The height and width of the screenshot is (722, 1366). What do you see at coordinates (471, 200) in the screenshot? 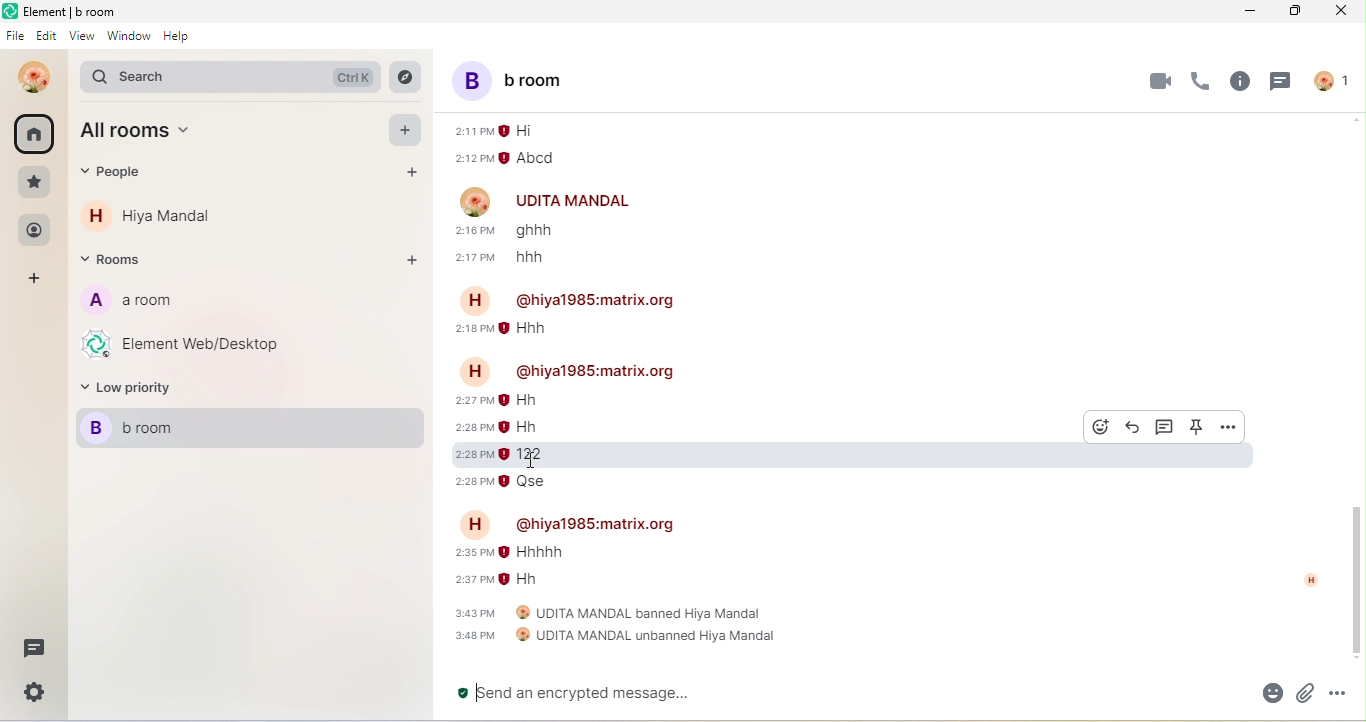
I see `image` at bounding box center [471, 200].